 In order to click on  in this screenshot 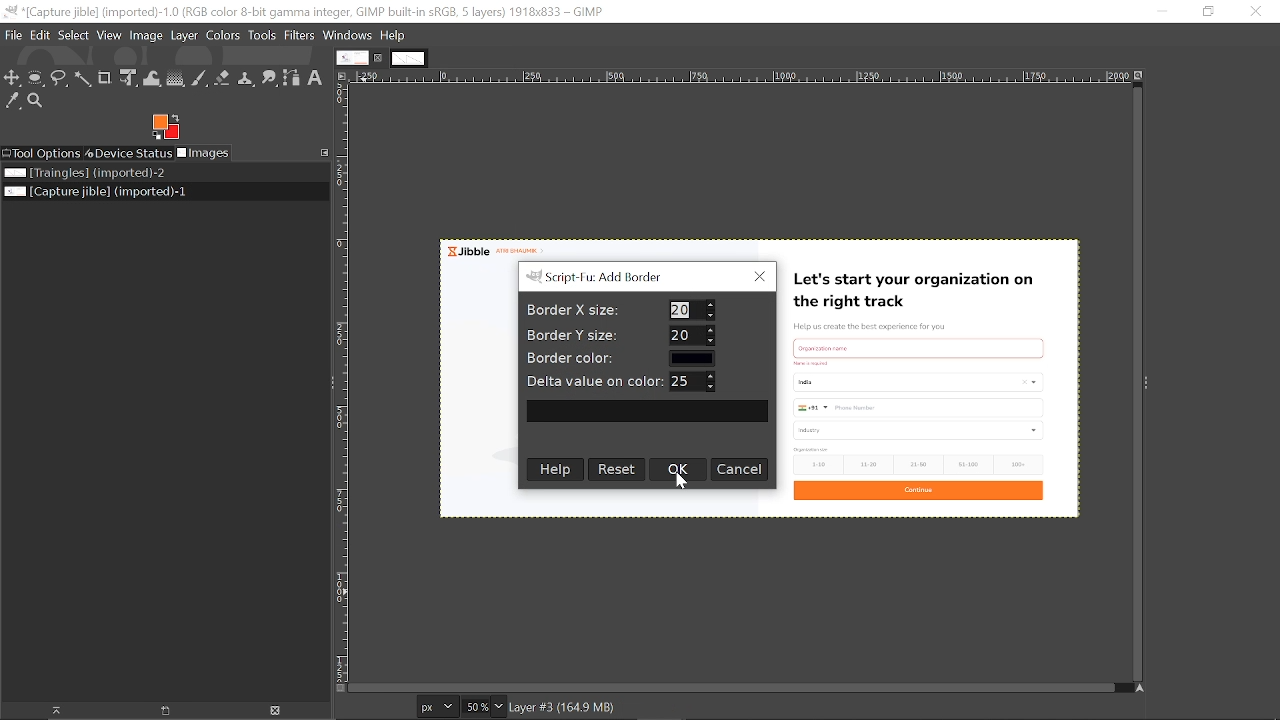, I will do `click(917, 345)`.